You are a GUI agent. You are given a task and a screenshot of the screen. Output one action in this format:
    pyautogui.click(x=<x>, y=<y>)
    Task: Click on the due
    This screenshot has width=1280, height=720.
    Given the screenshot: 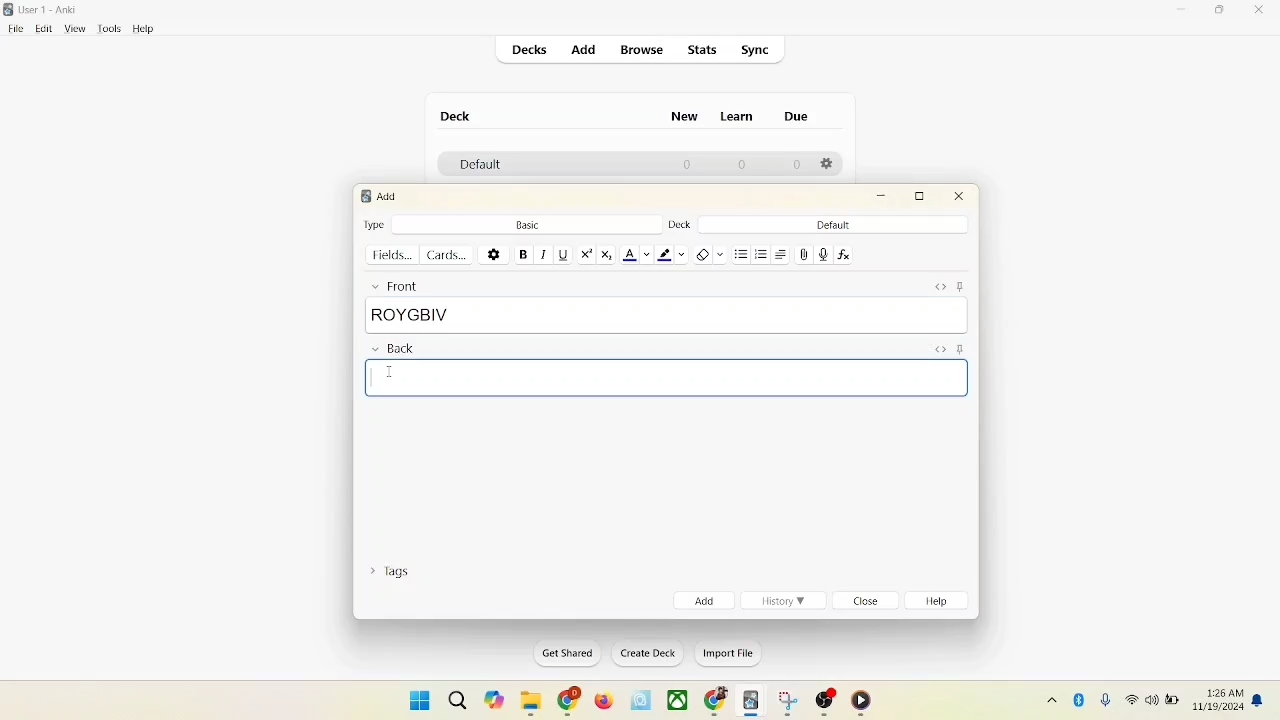 What is the action you would take?
    pyautogui.click(x=796, y=116)
    